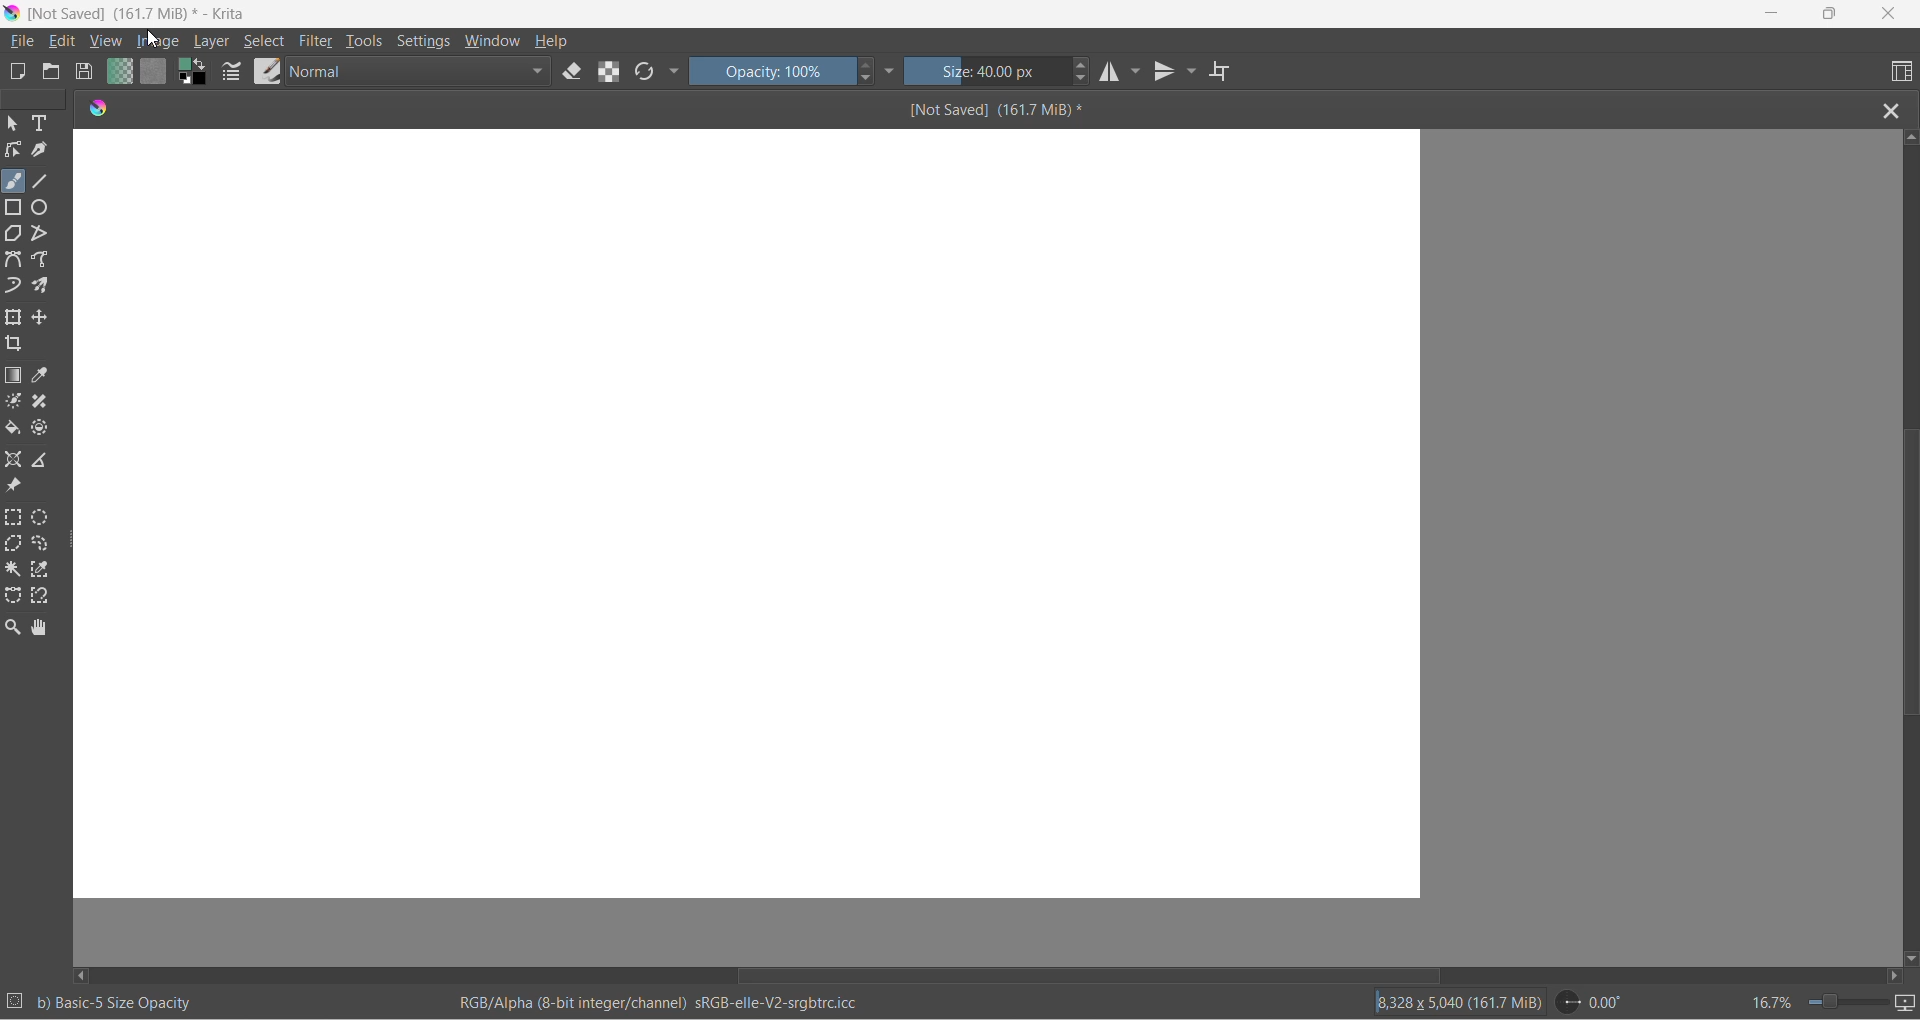 This screenshot has width=1920, height=1020. What do you see at coordinates (1088, 79) in the screenshot?
I see `decrement size` at bounding box center [1088, 79].